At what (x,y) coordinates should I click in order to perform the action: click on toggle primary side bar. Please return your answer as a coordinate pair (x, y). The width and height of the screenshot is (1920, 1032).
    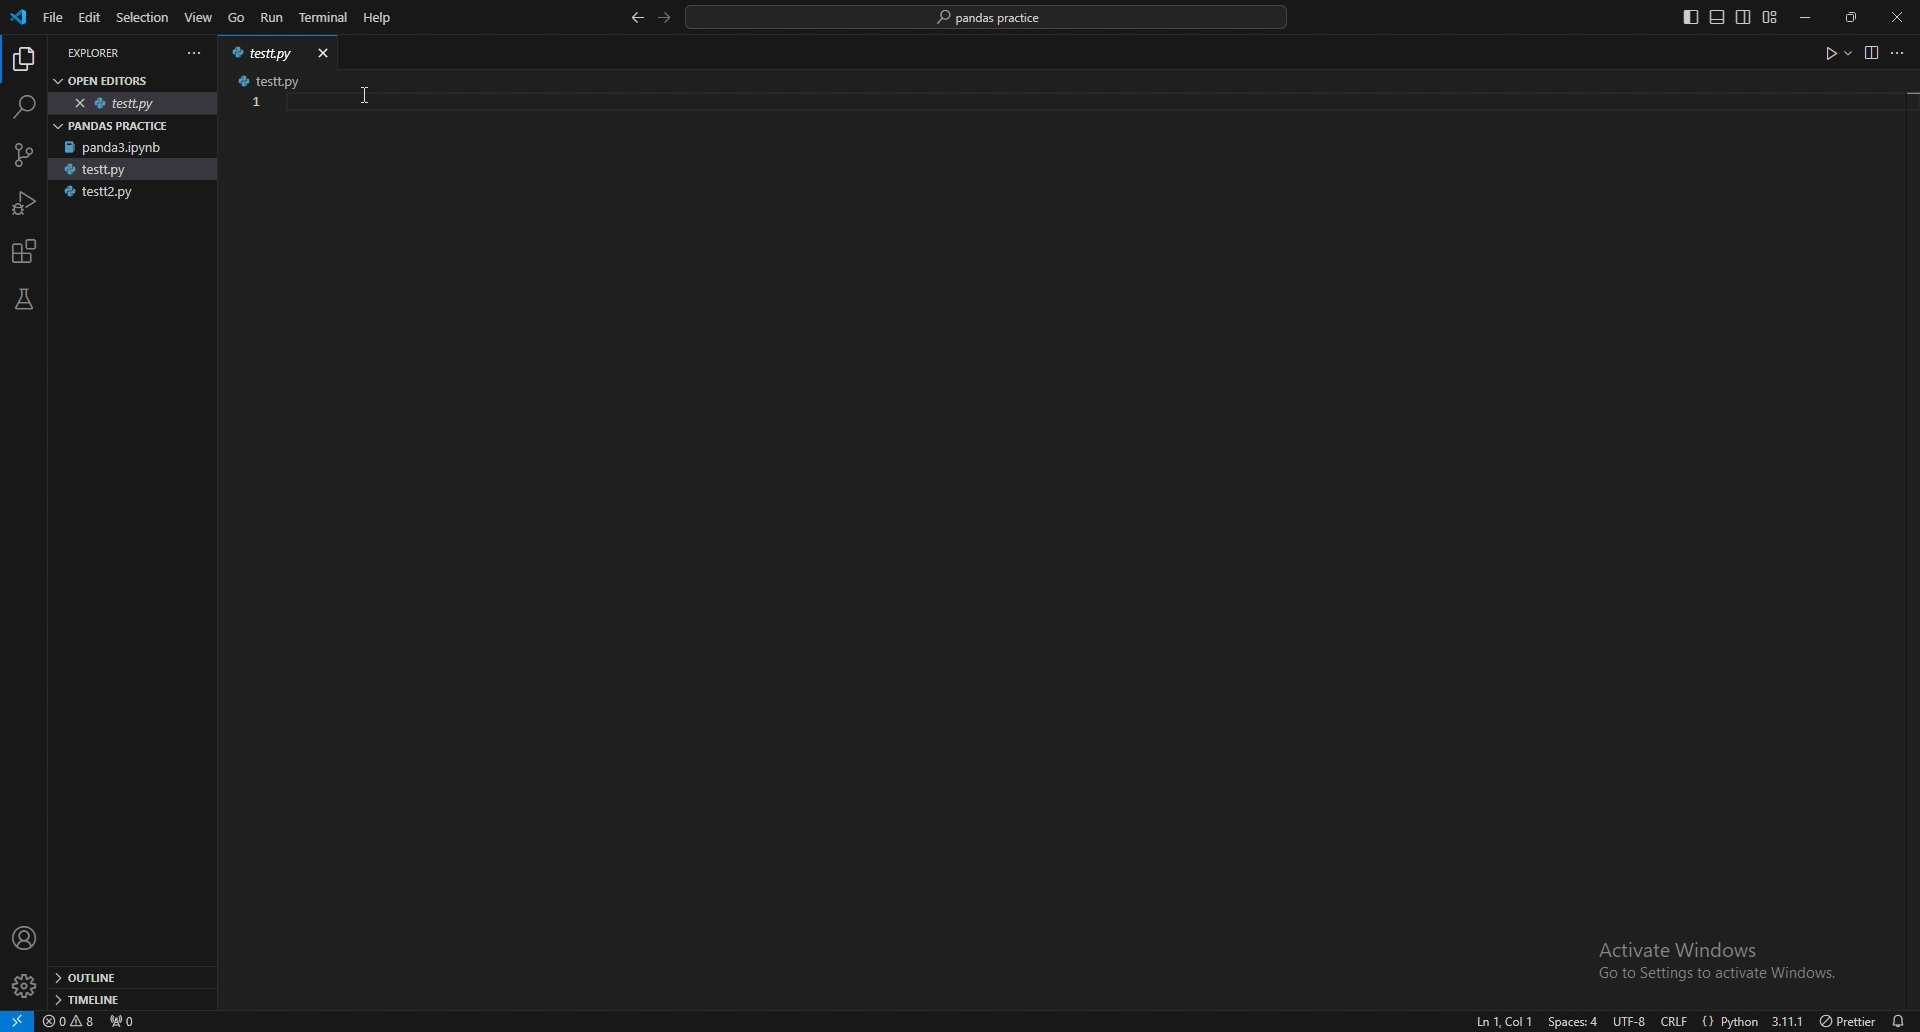
    Looking at the image, I should click on (1692, 17).